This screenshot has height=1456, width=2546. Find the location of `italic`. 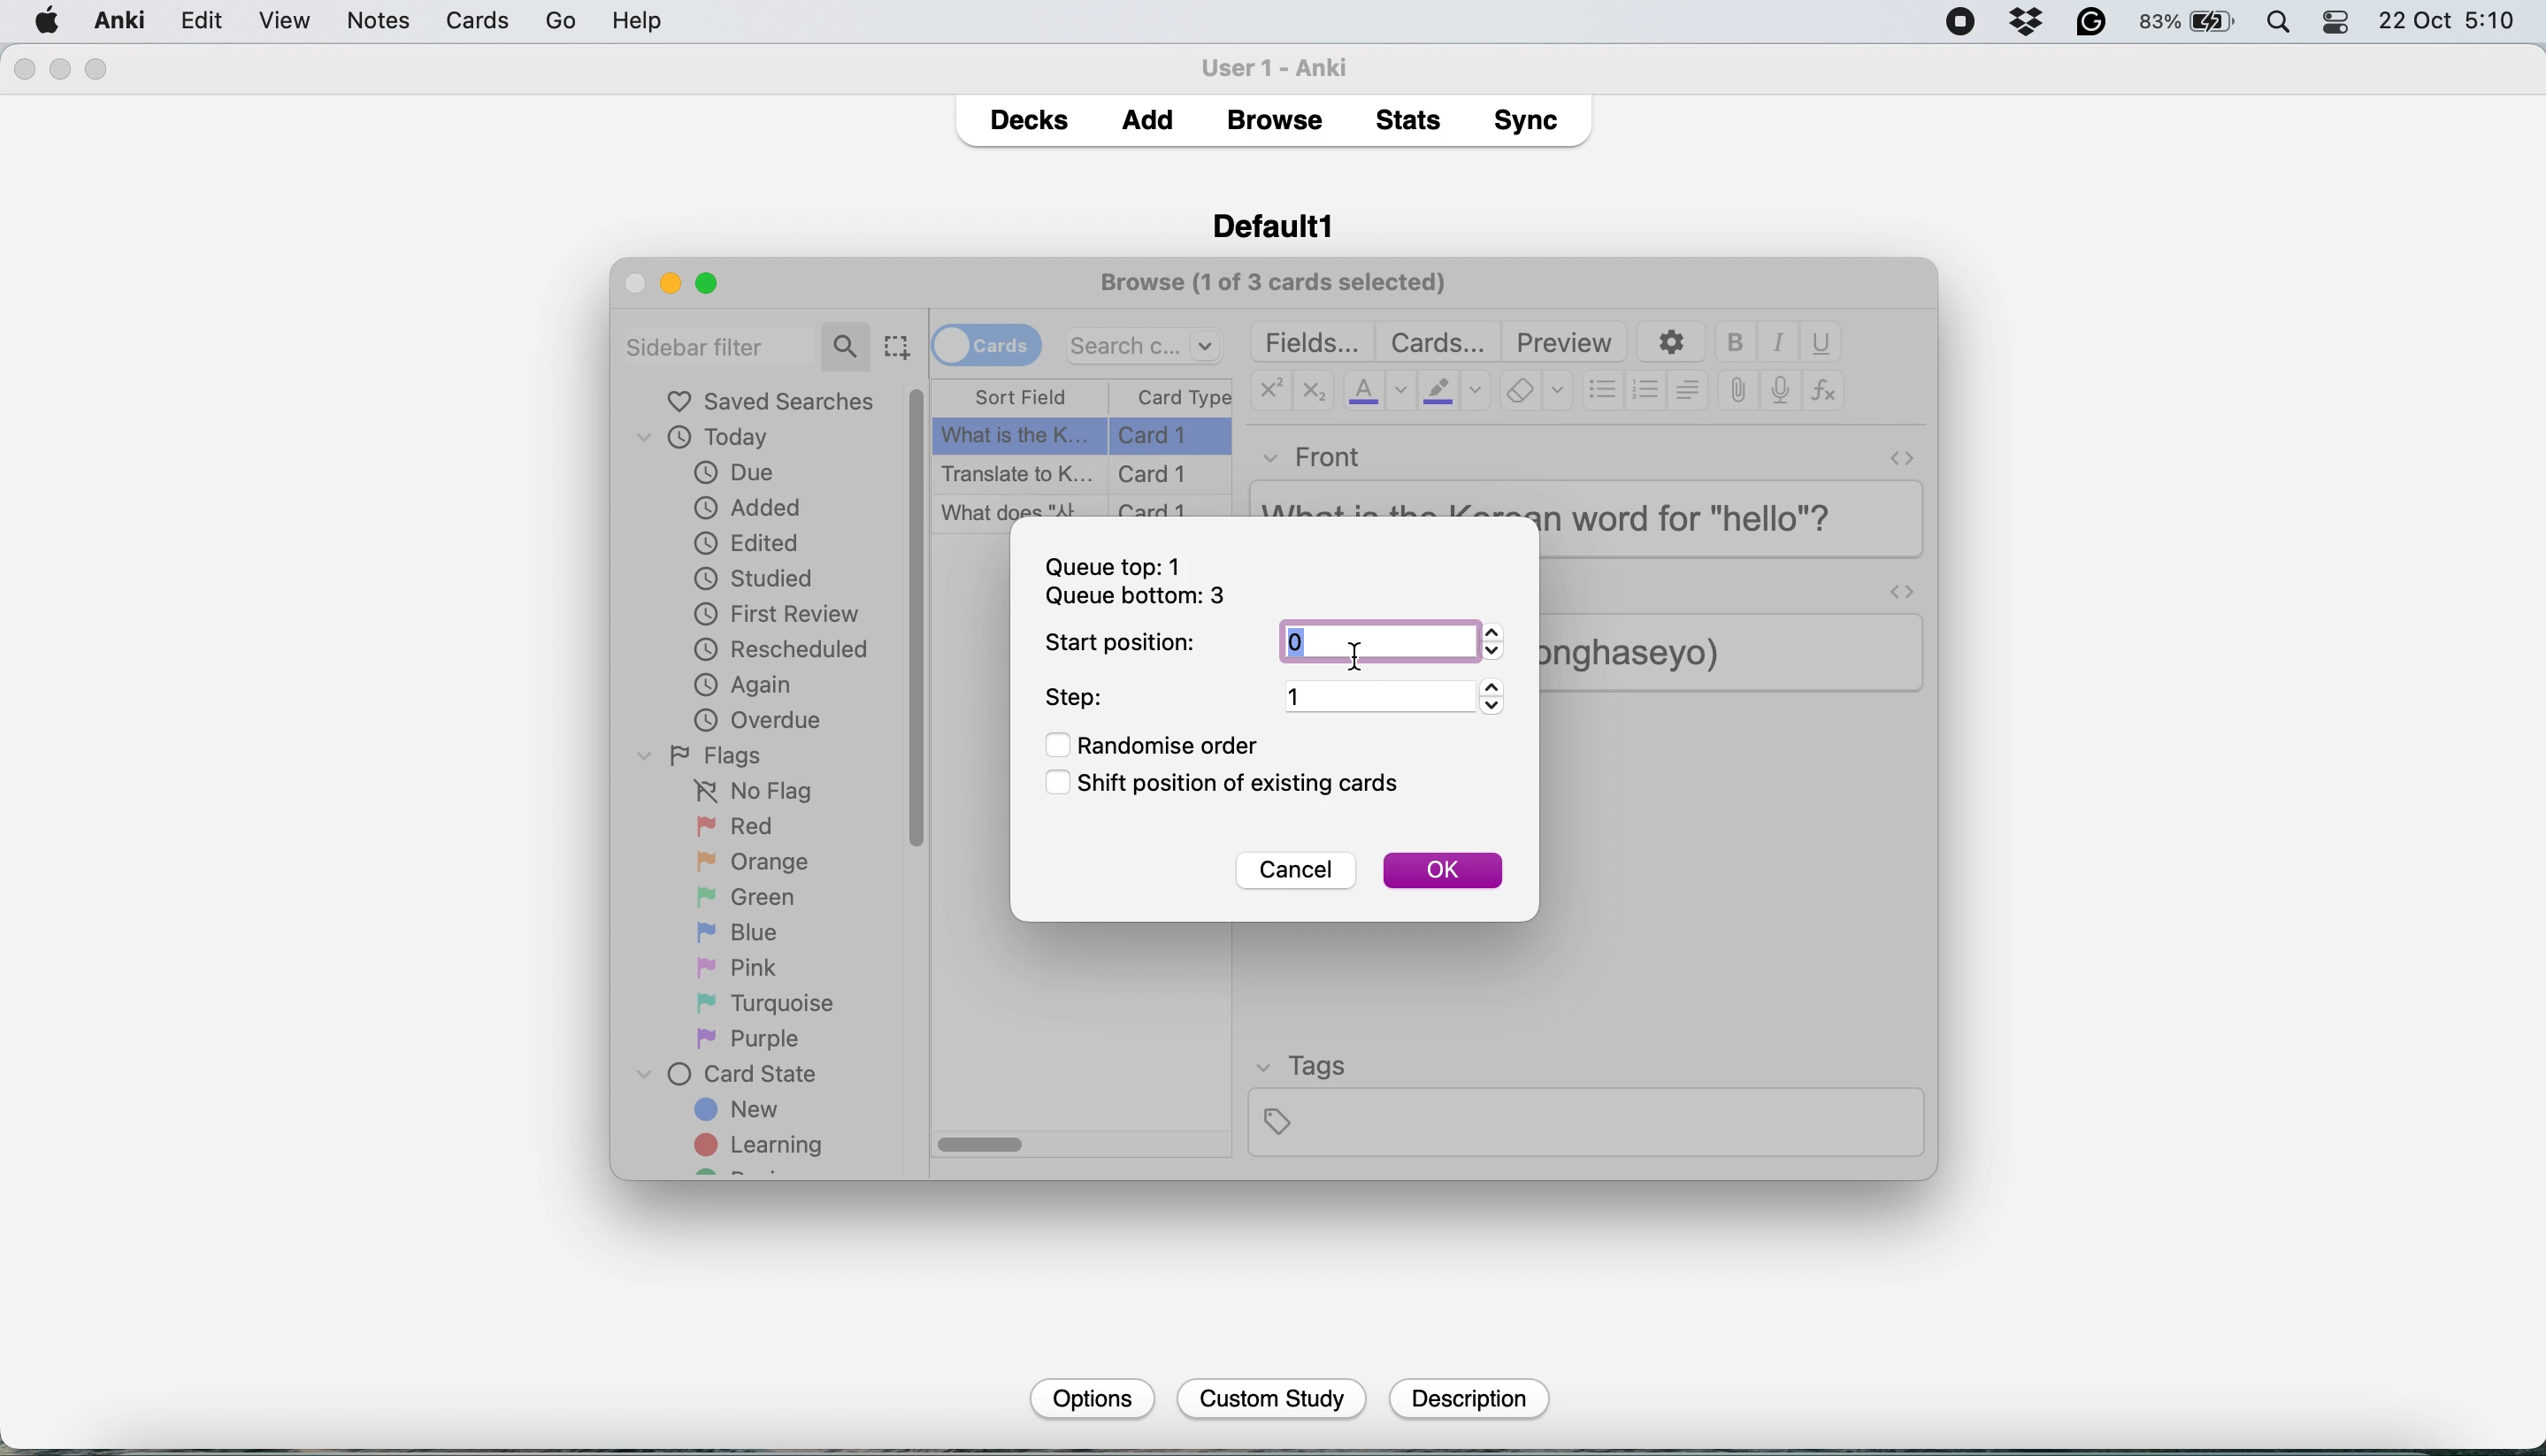

italic is located at coordinates (1781, 343).